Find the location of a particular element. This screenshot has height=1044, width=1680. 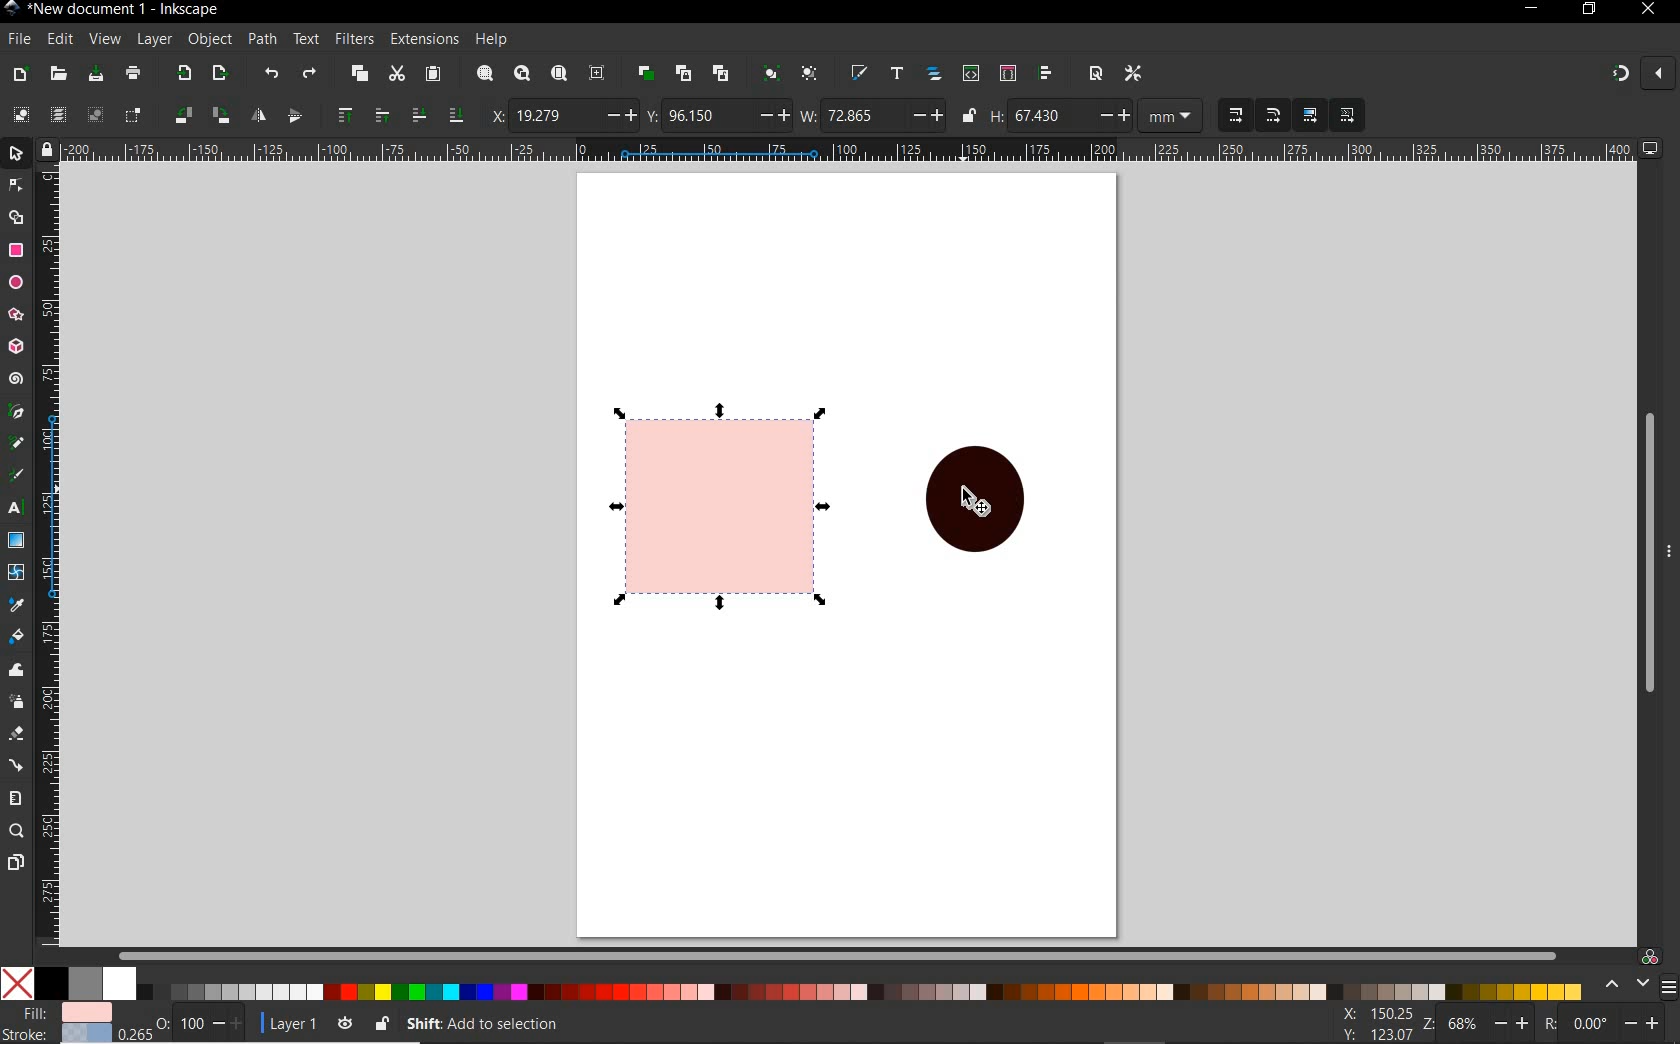

width selection is located at coordinates (873, 117).